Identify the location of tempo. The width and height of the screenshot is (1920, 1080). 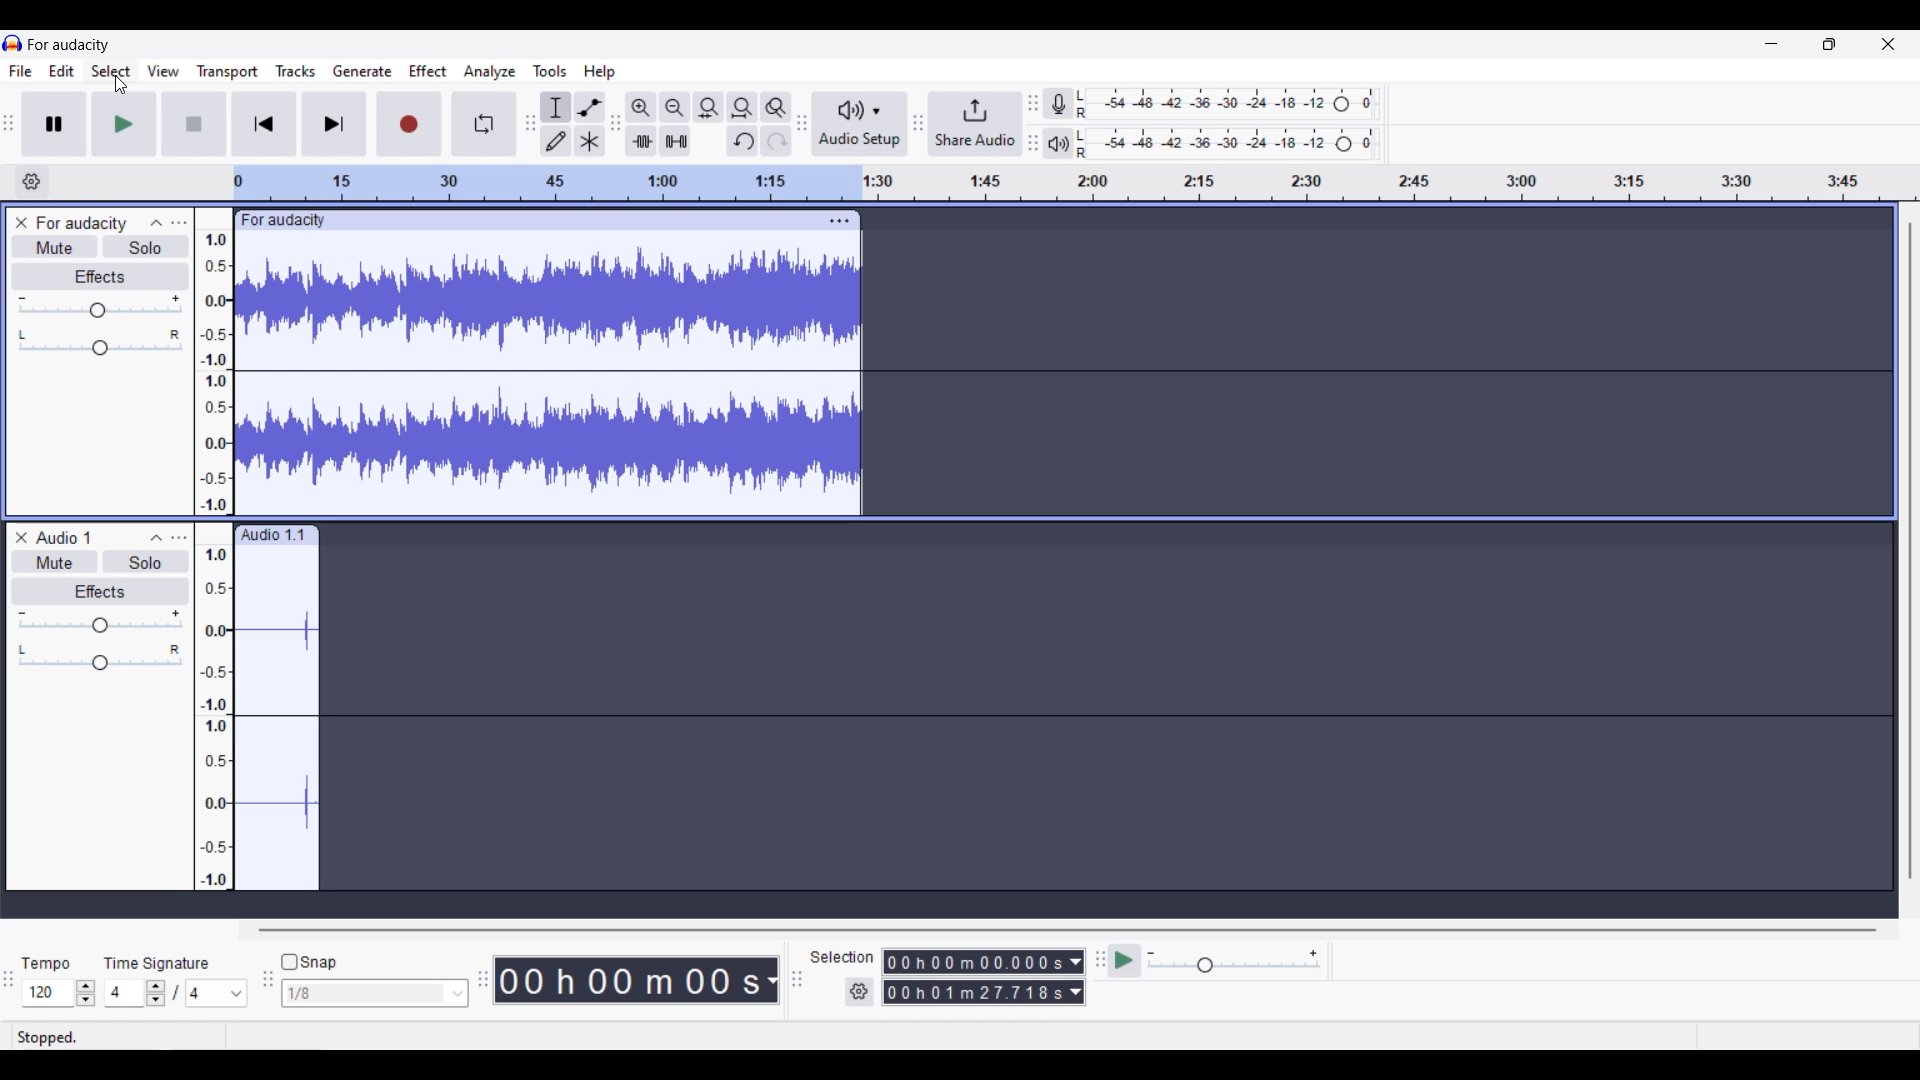
(47, 963).